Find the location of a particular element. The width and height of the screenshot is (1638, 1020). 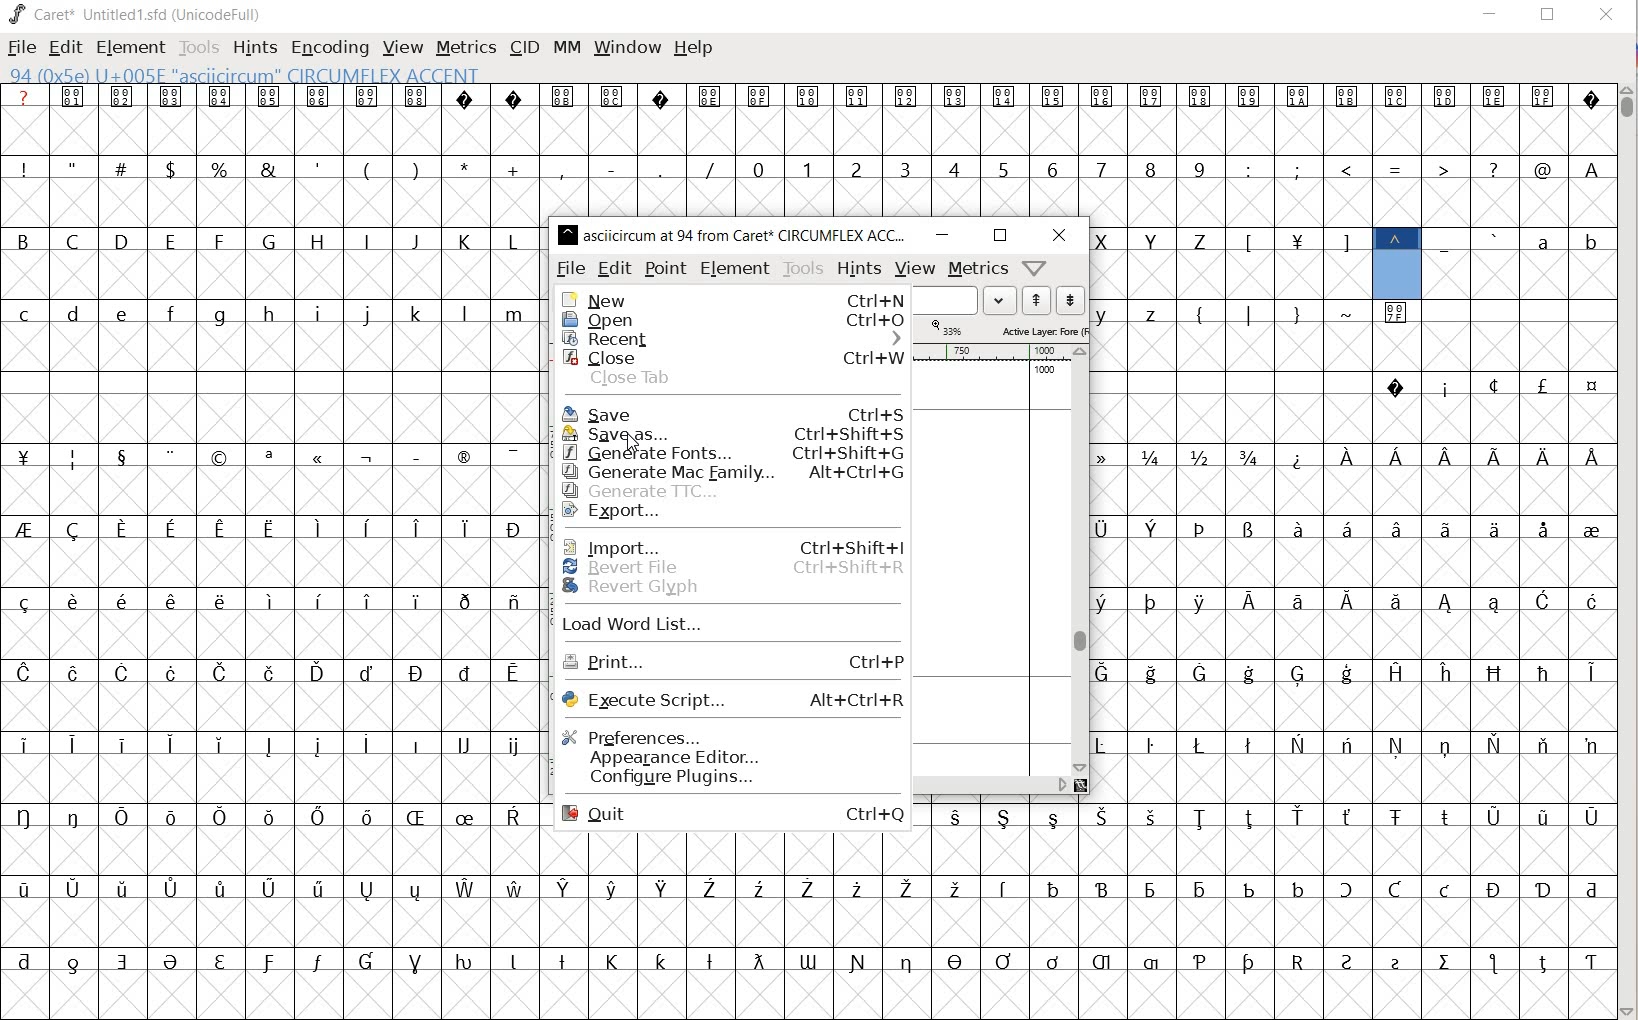

scrollbar is located at coordinates (1081, 560).